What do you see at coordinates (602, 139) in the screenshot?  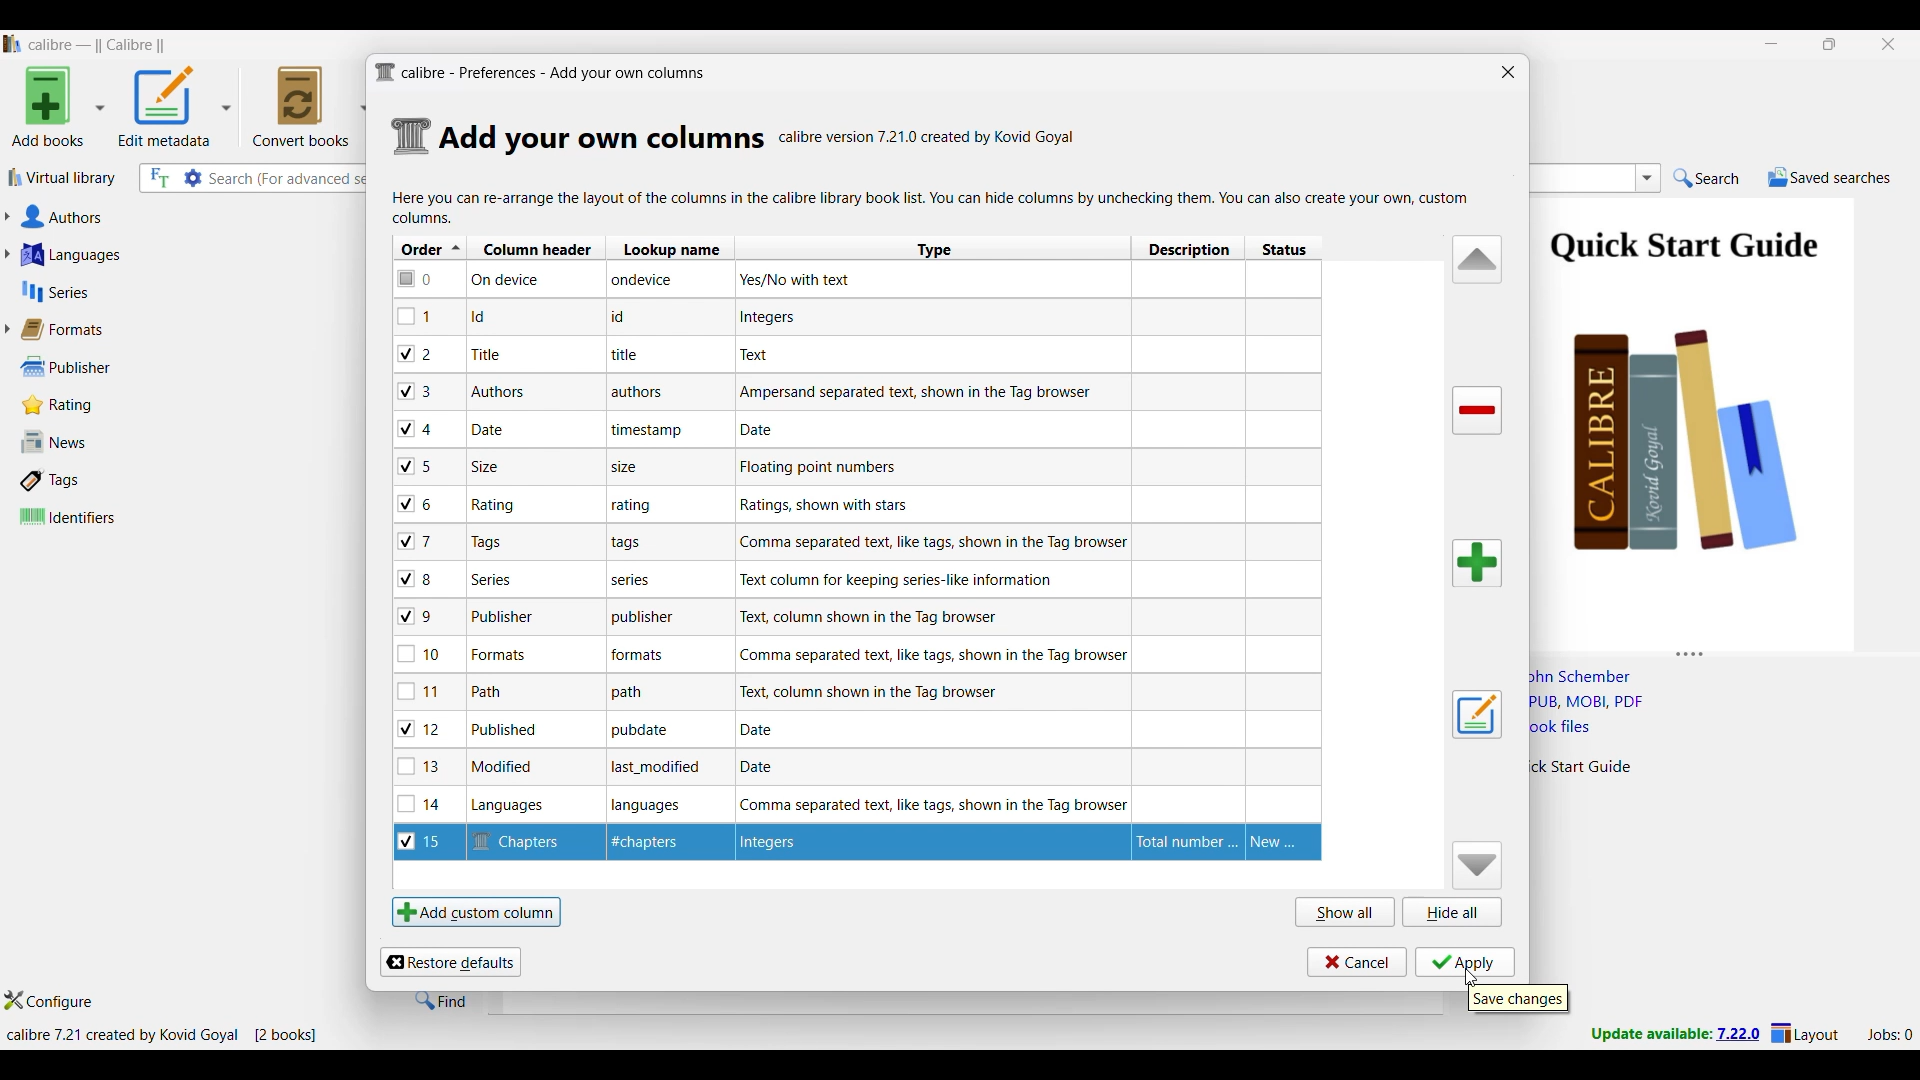 I see `Section details` at bounding box center [602, 139].